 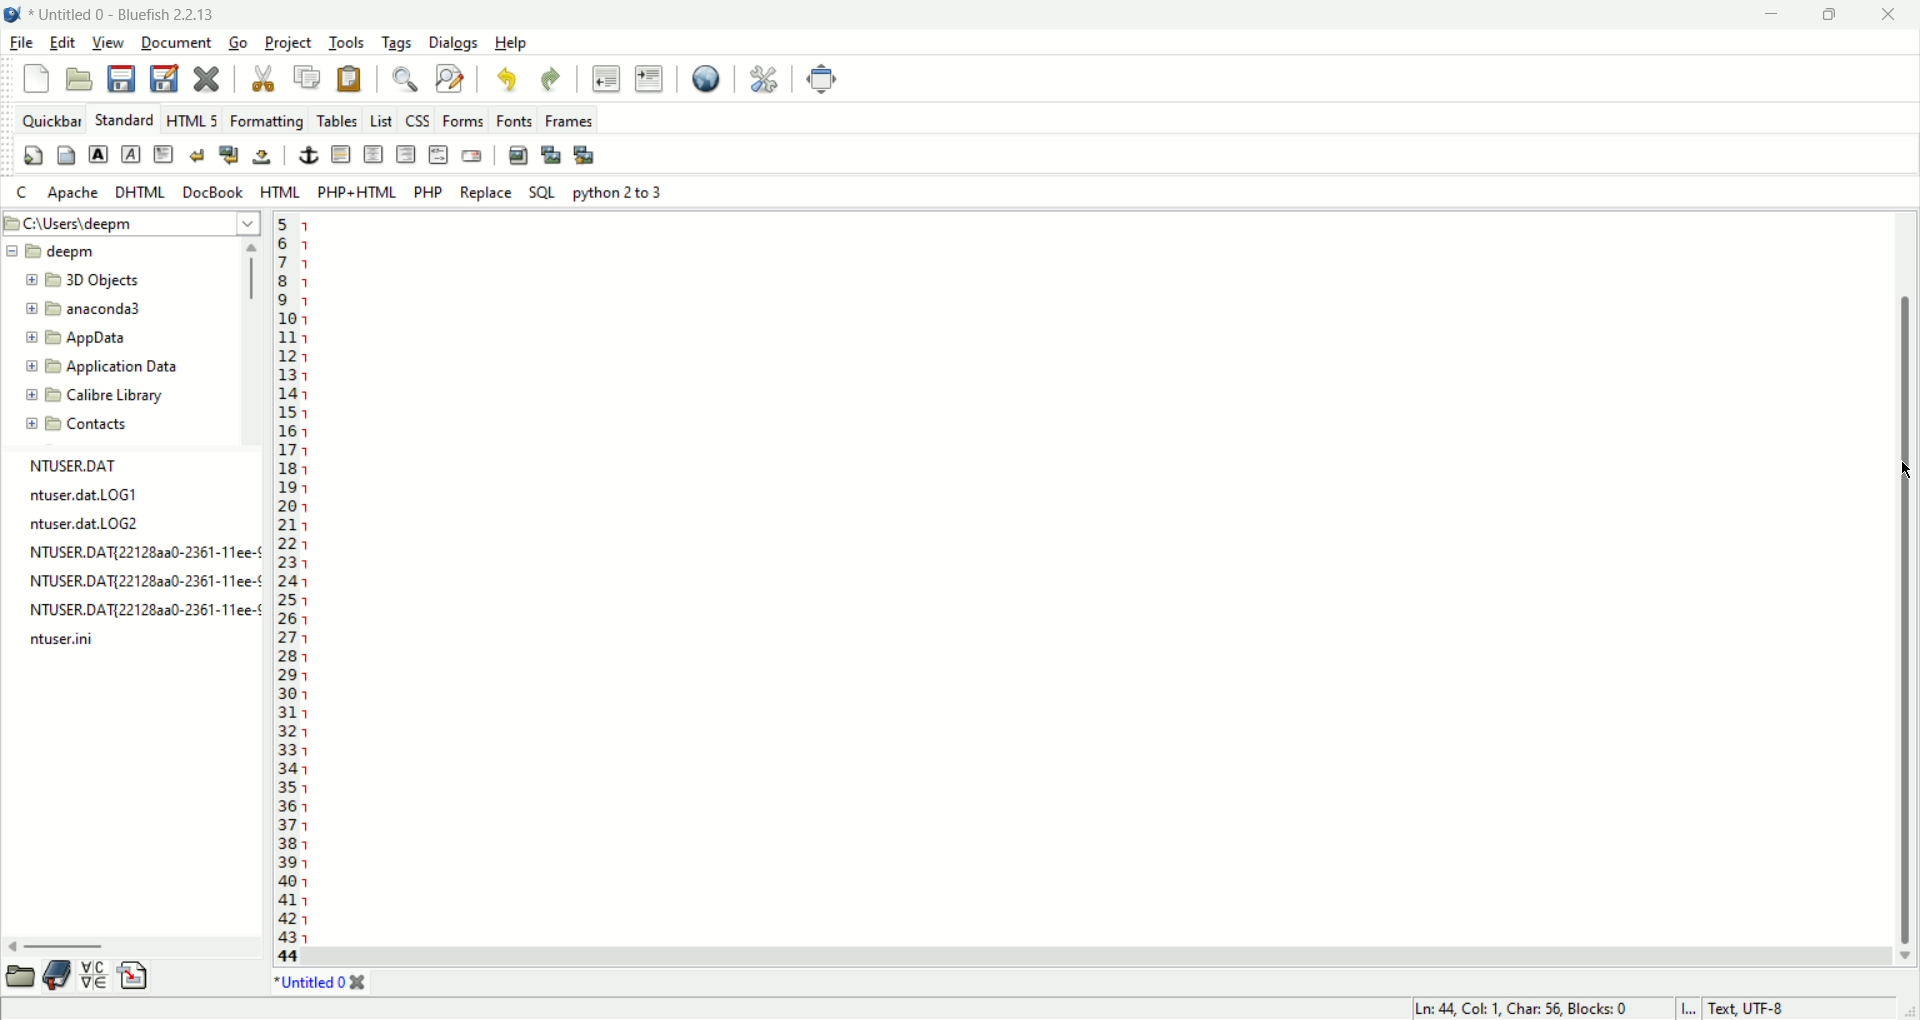 What do you see at coordinates (80, 78) in the screenshot?
I see `open file` at bounding box center [80, 78].